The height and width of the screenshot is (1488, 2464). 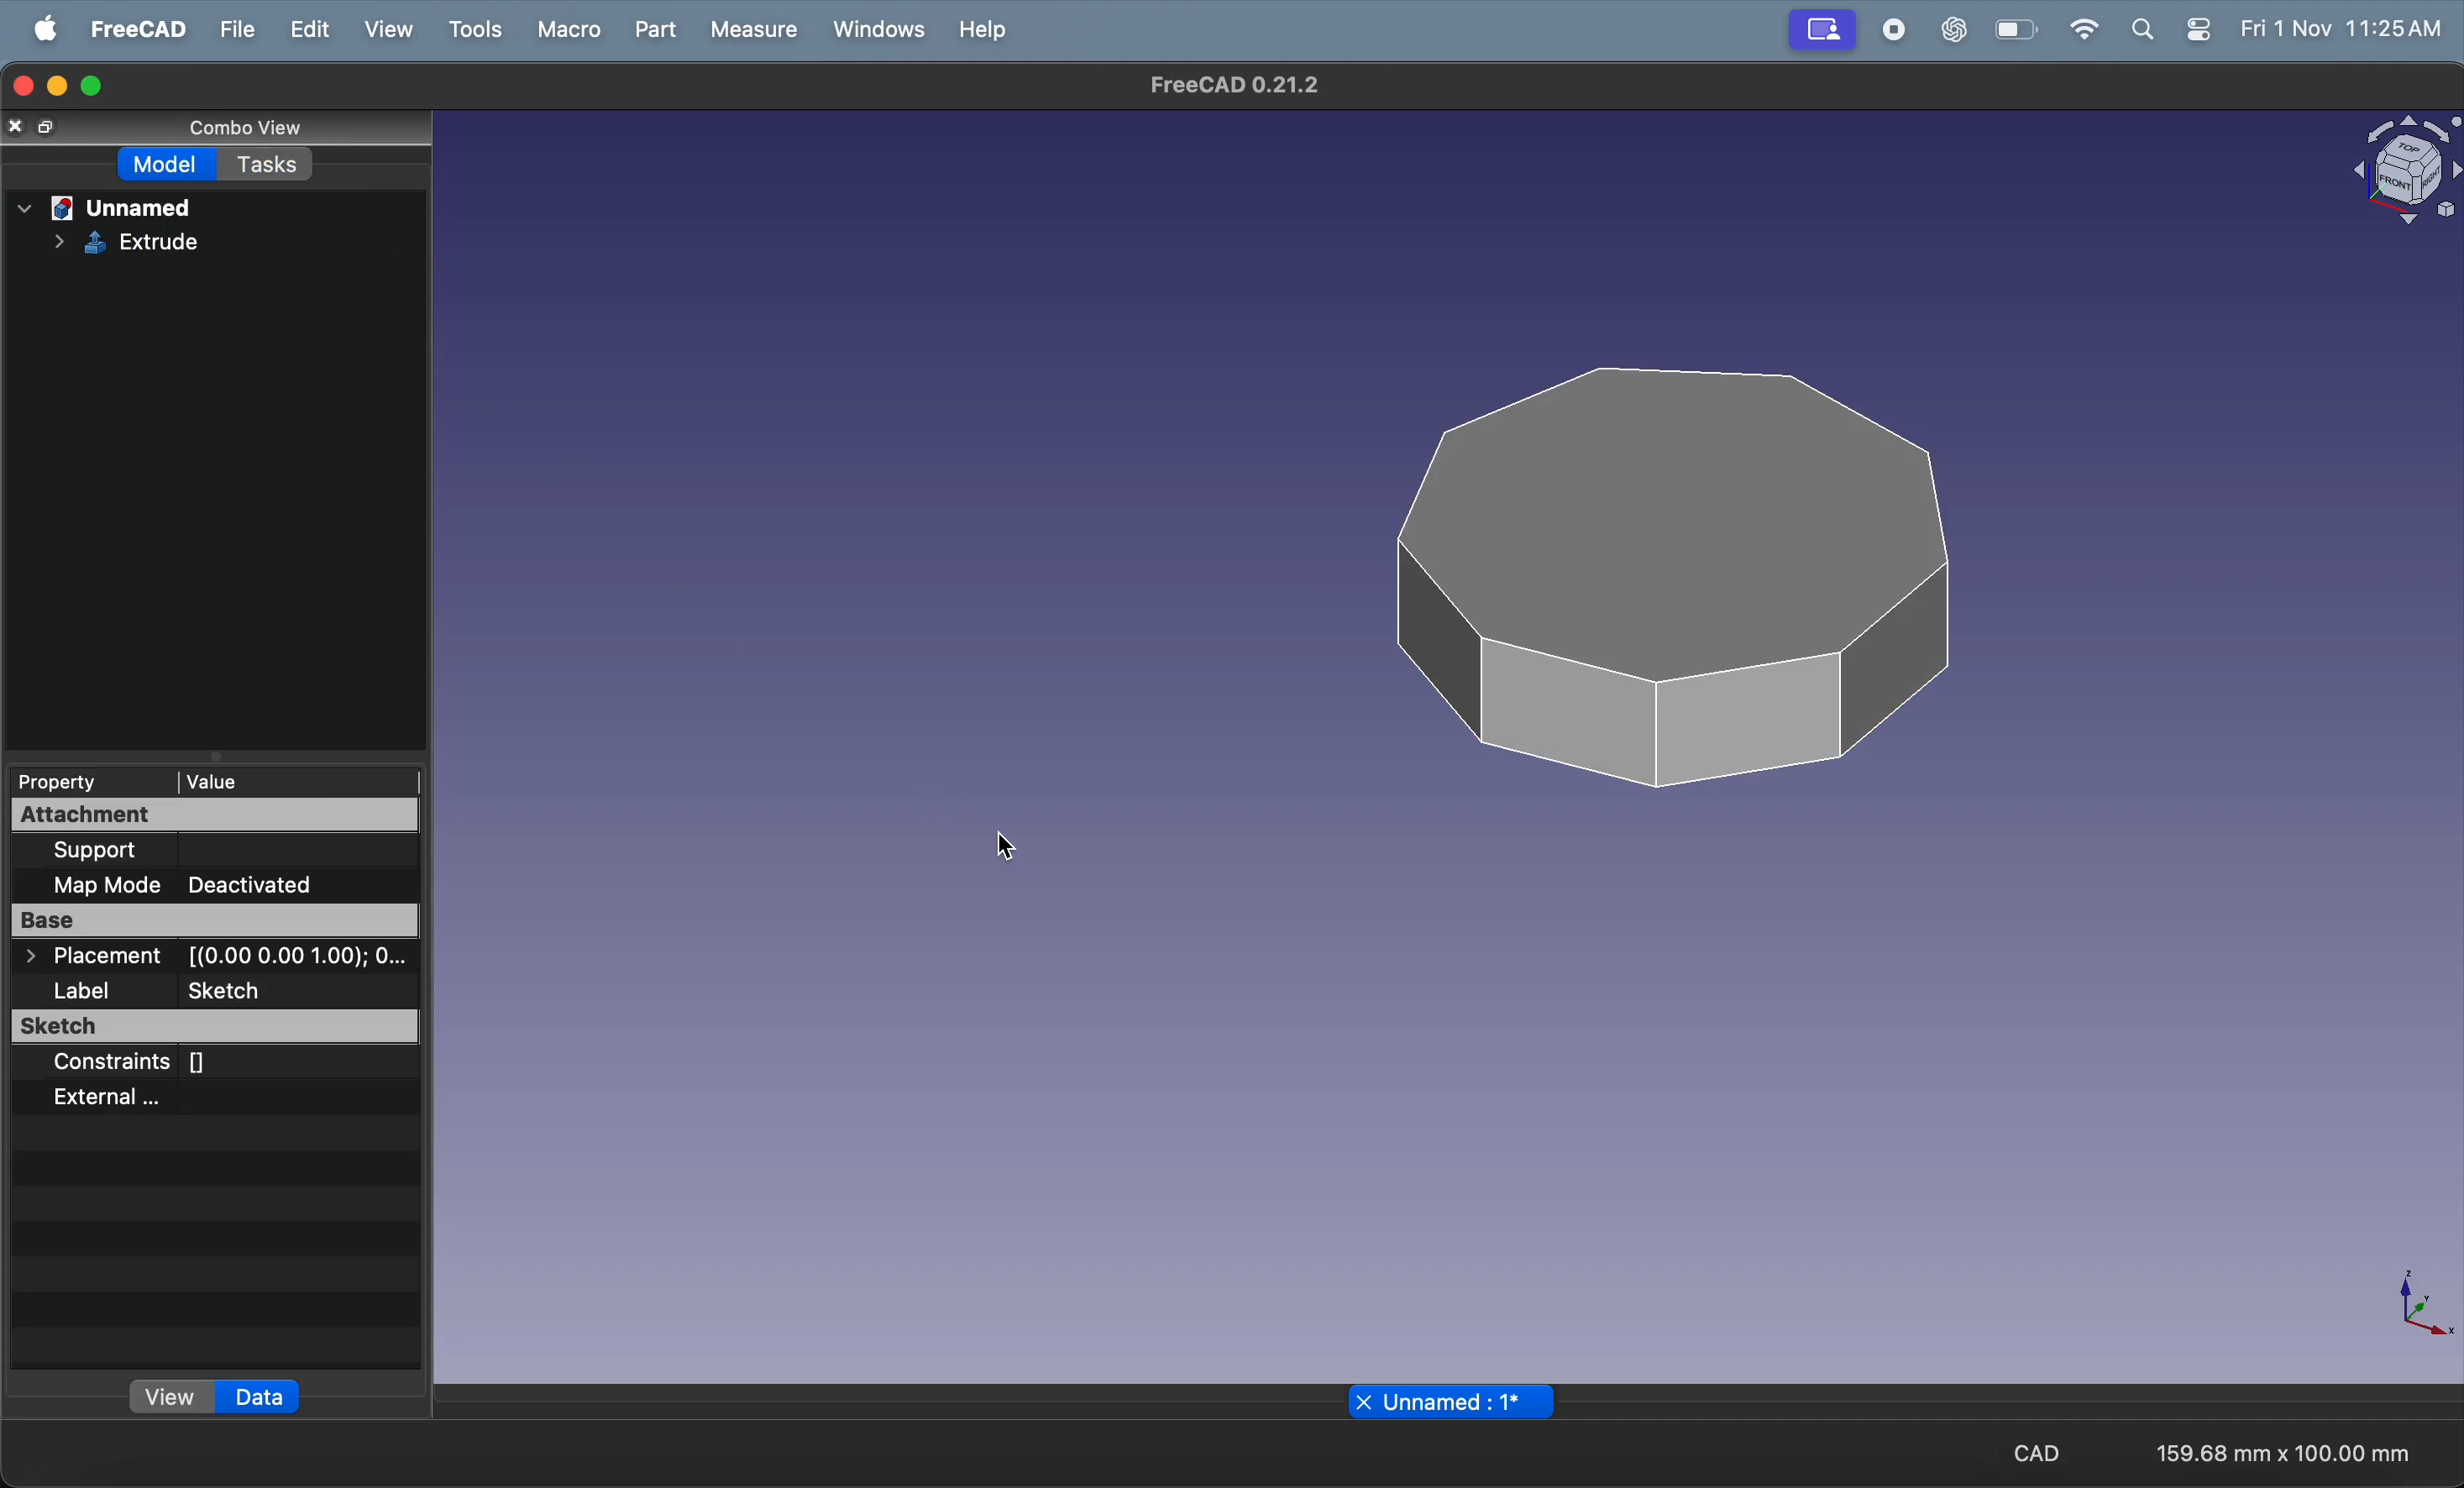 What do you see at coordinates (153, 1101) in the screenshot?
I see `external` at bounding box center [153, 1101].